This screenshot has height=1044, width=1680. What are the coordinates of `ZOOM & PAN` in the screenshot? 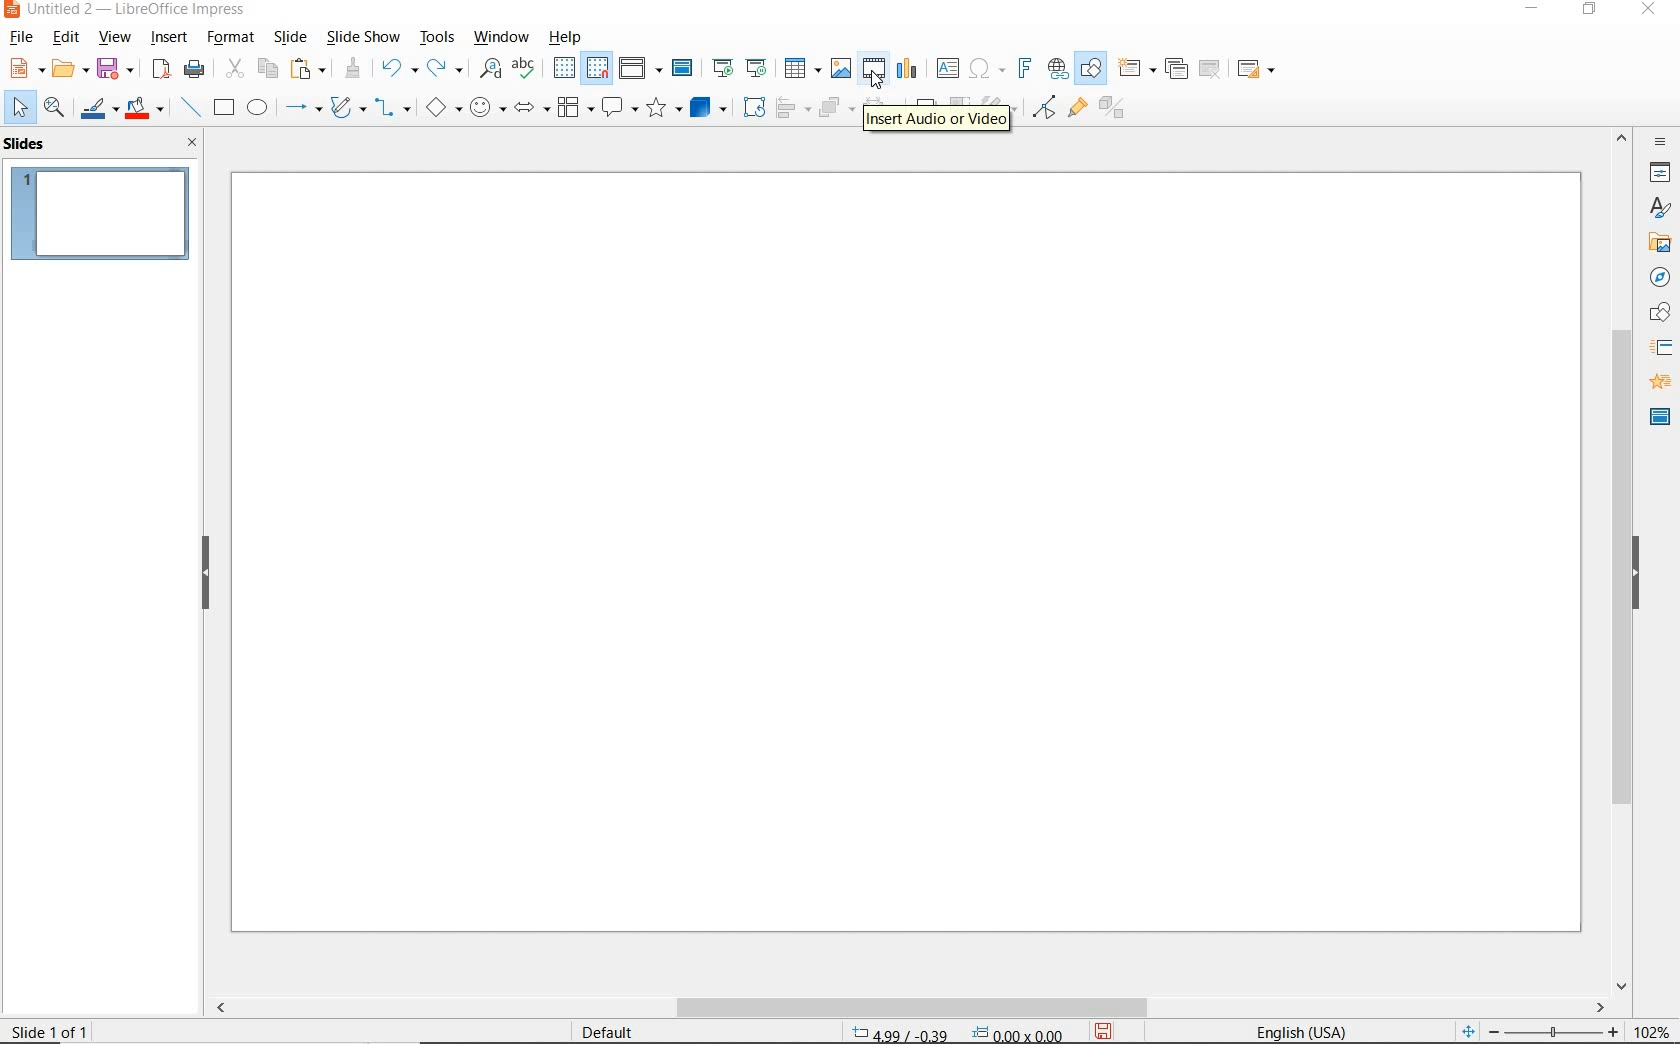 It's located at (54, 108).